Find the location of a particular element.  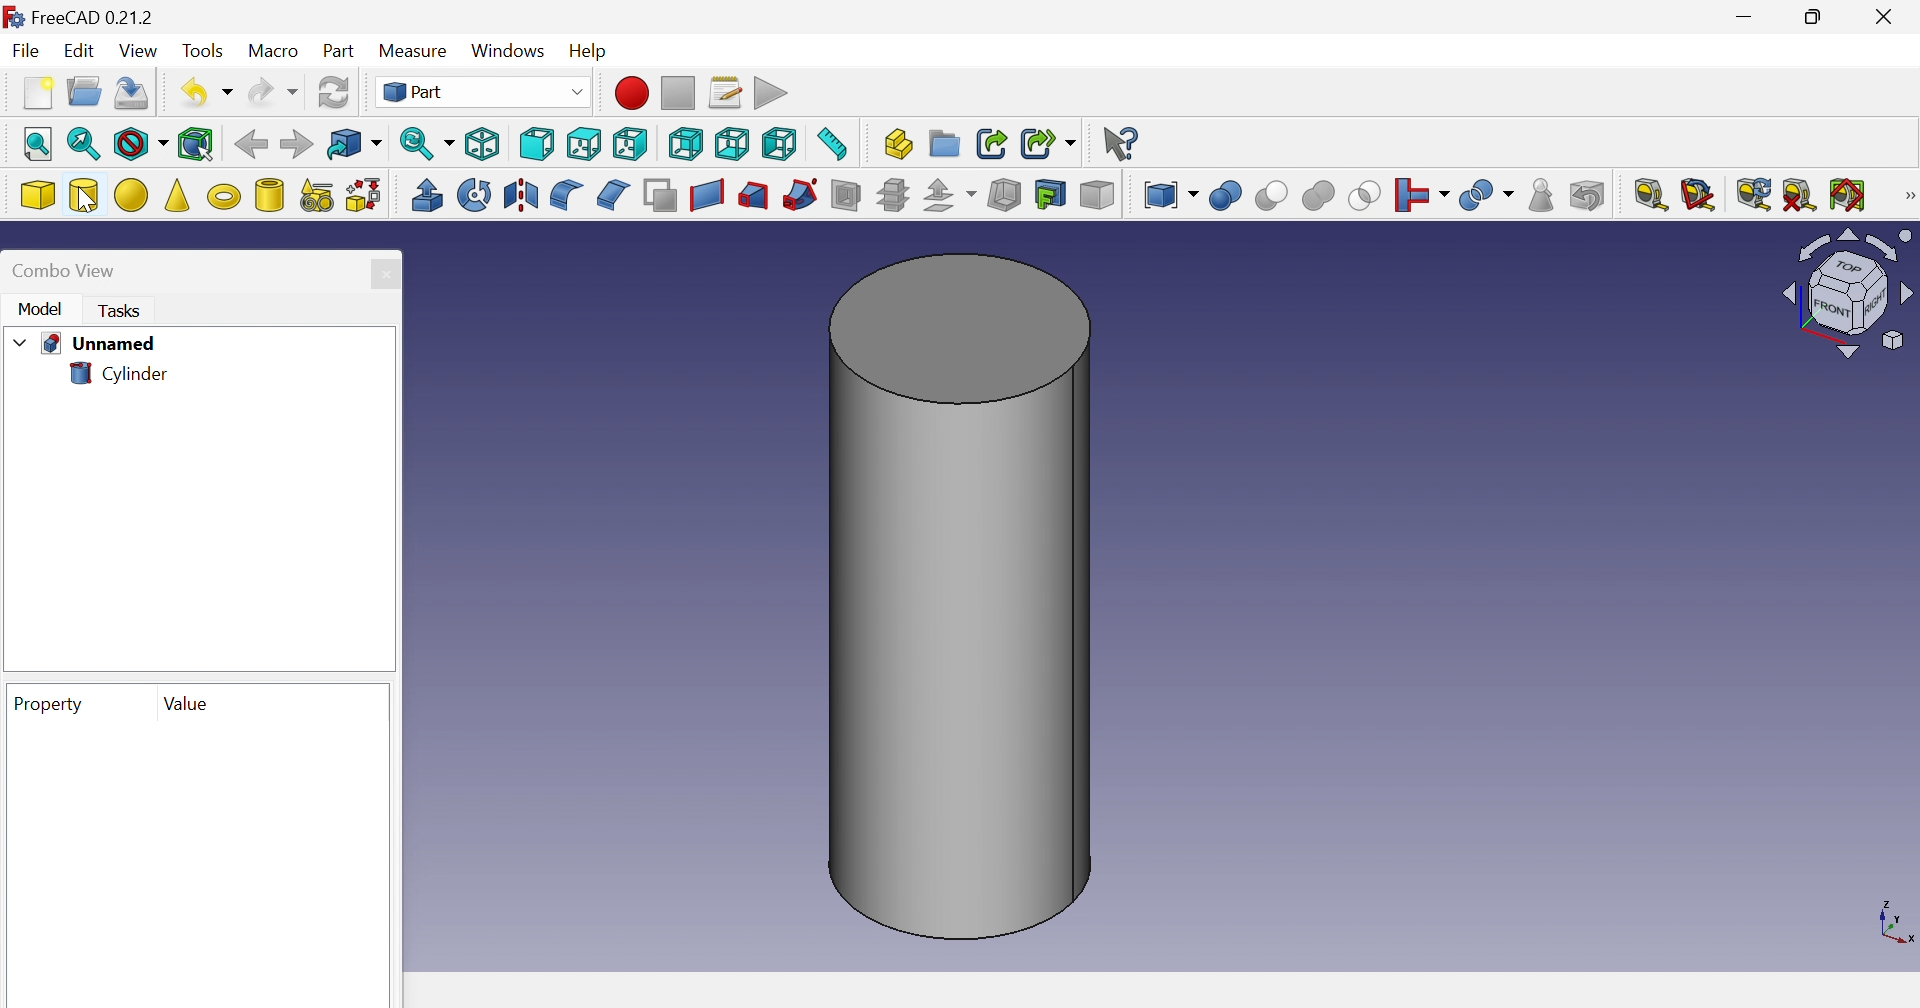

Tools is located at coordinates (204, 49).